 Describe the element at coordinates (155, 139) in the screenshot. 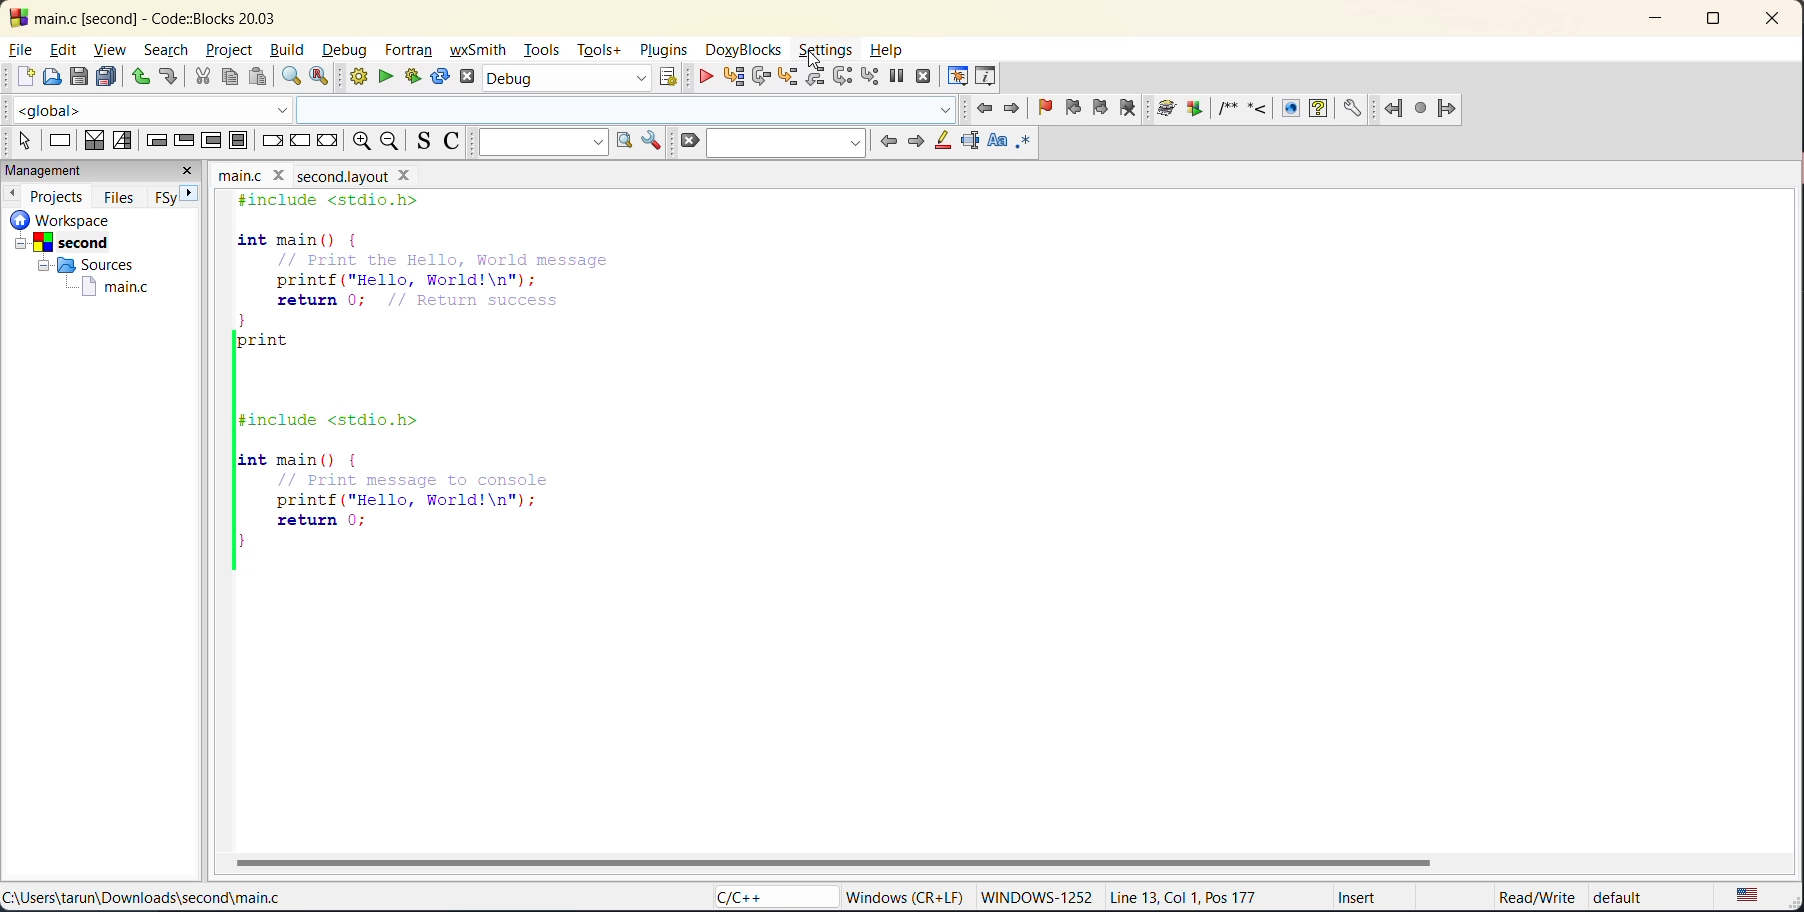

I see `entry condition loop` at that location.